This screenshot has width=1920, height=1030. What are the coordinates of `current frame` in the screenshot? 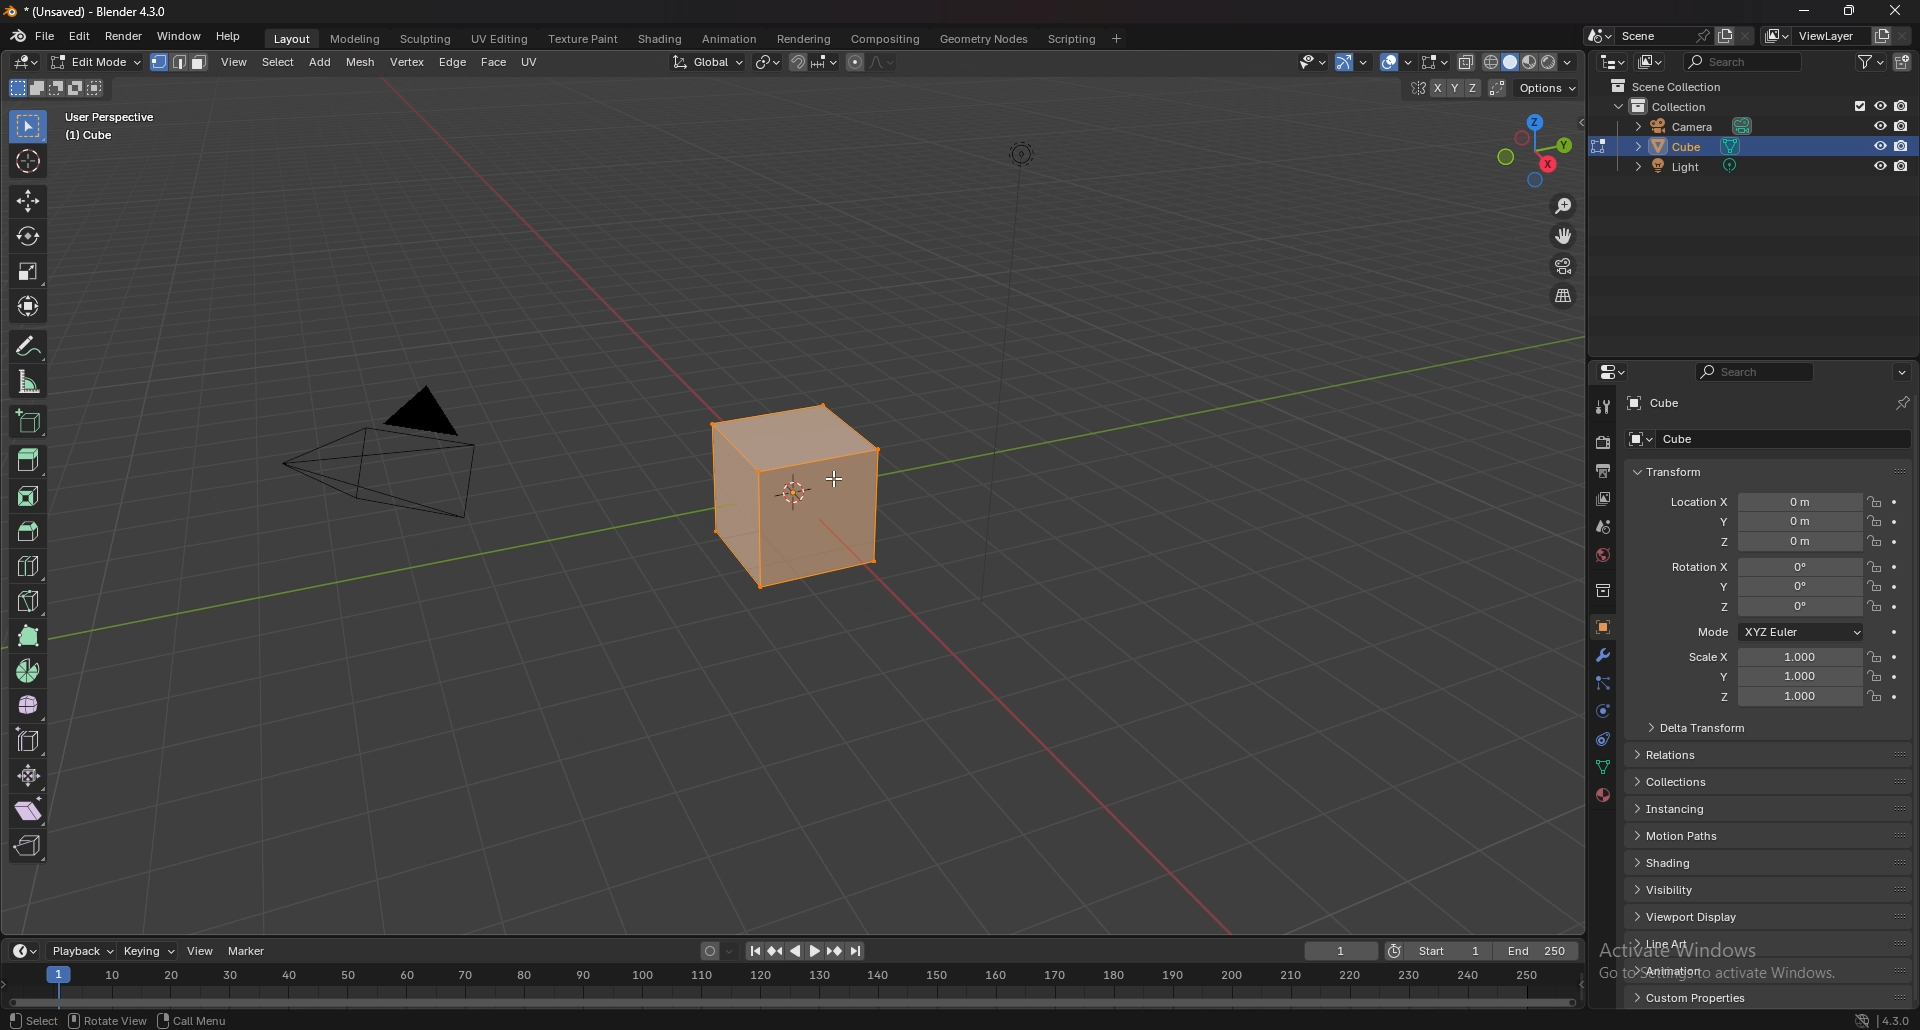 It's located at (1339, 951).